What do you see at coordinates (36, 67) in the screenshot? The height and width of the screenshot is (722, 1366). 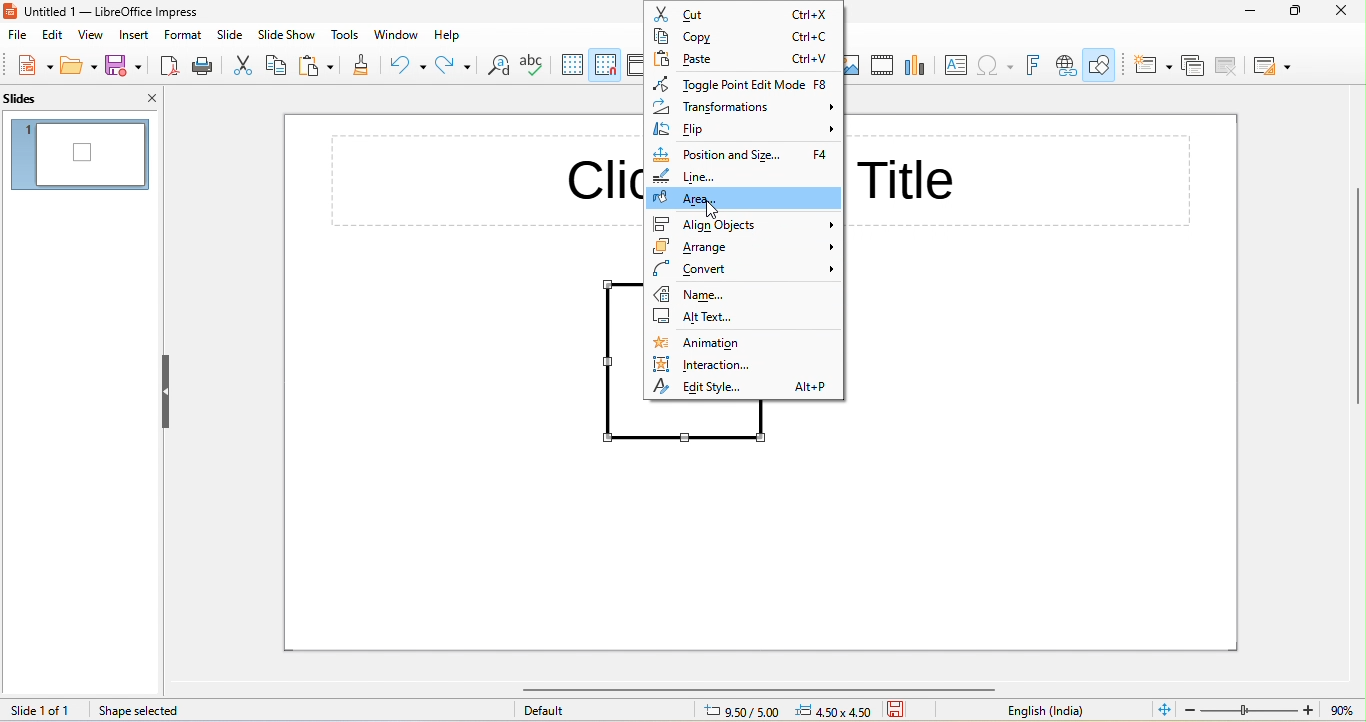 I see `new` at bounding box center [36, 67].